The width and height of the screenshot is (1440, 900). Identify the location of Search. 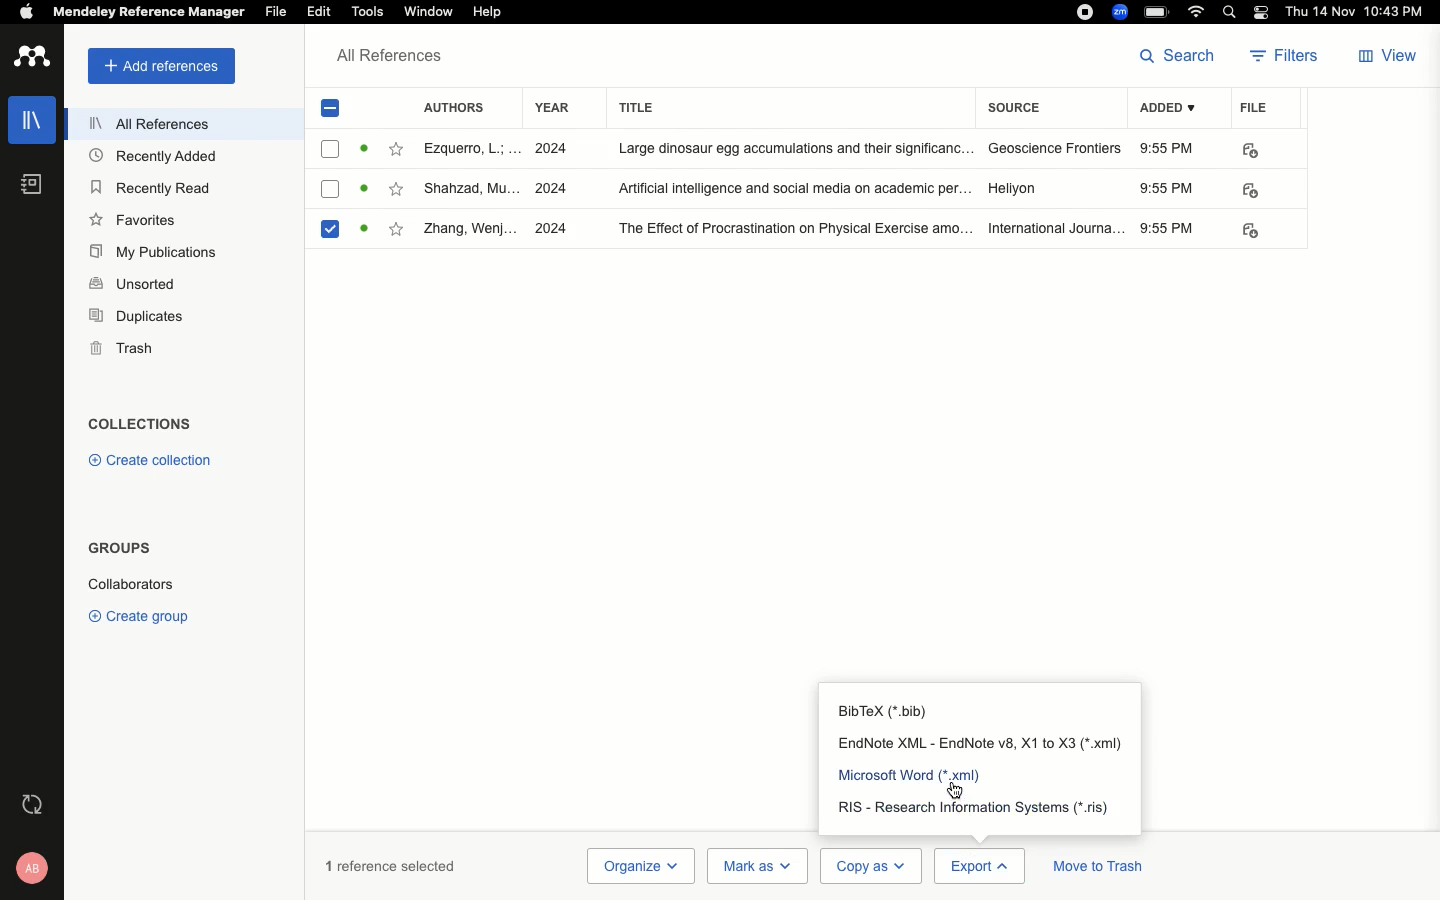
(1181, 55).